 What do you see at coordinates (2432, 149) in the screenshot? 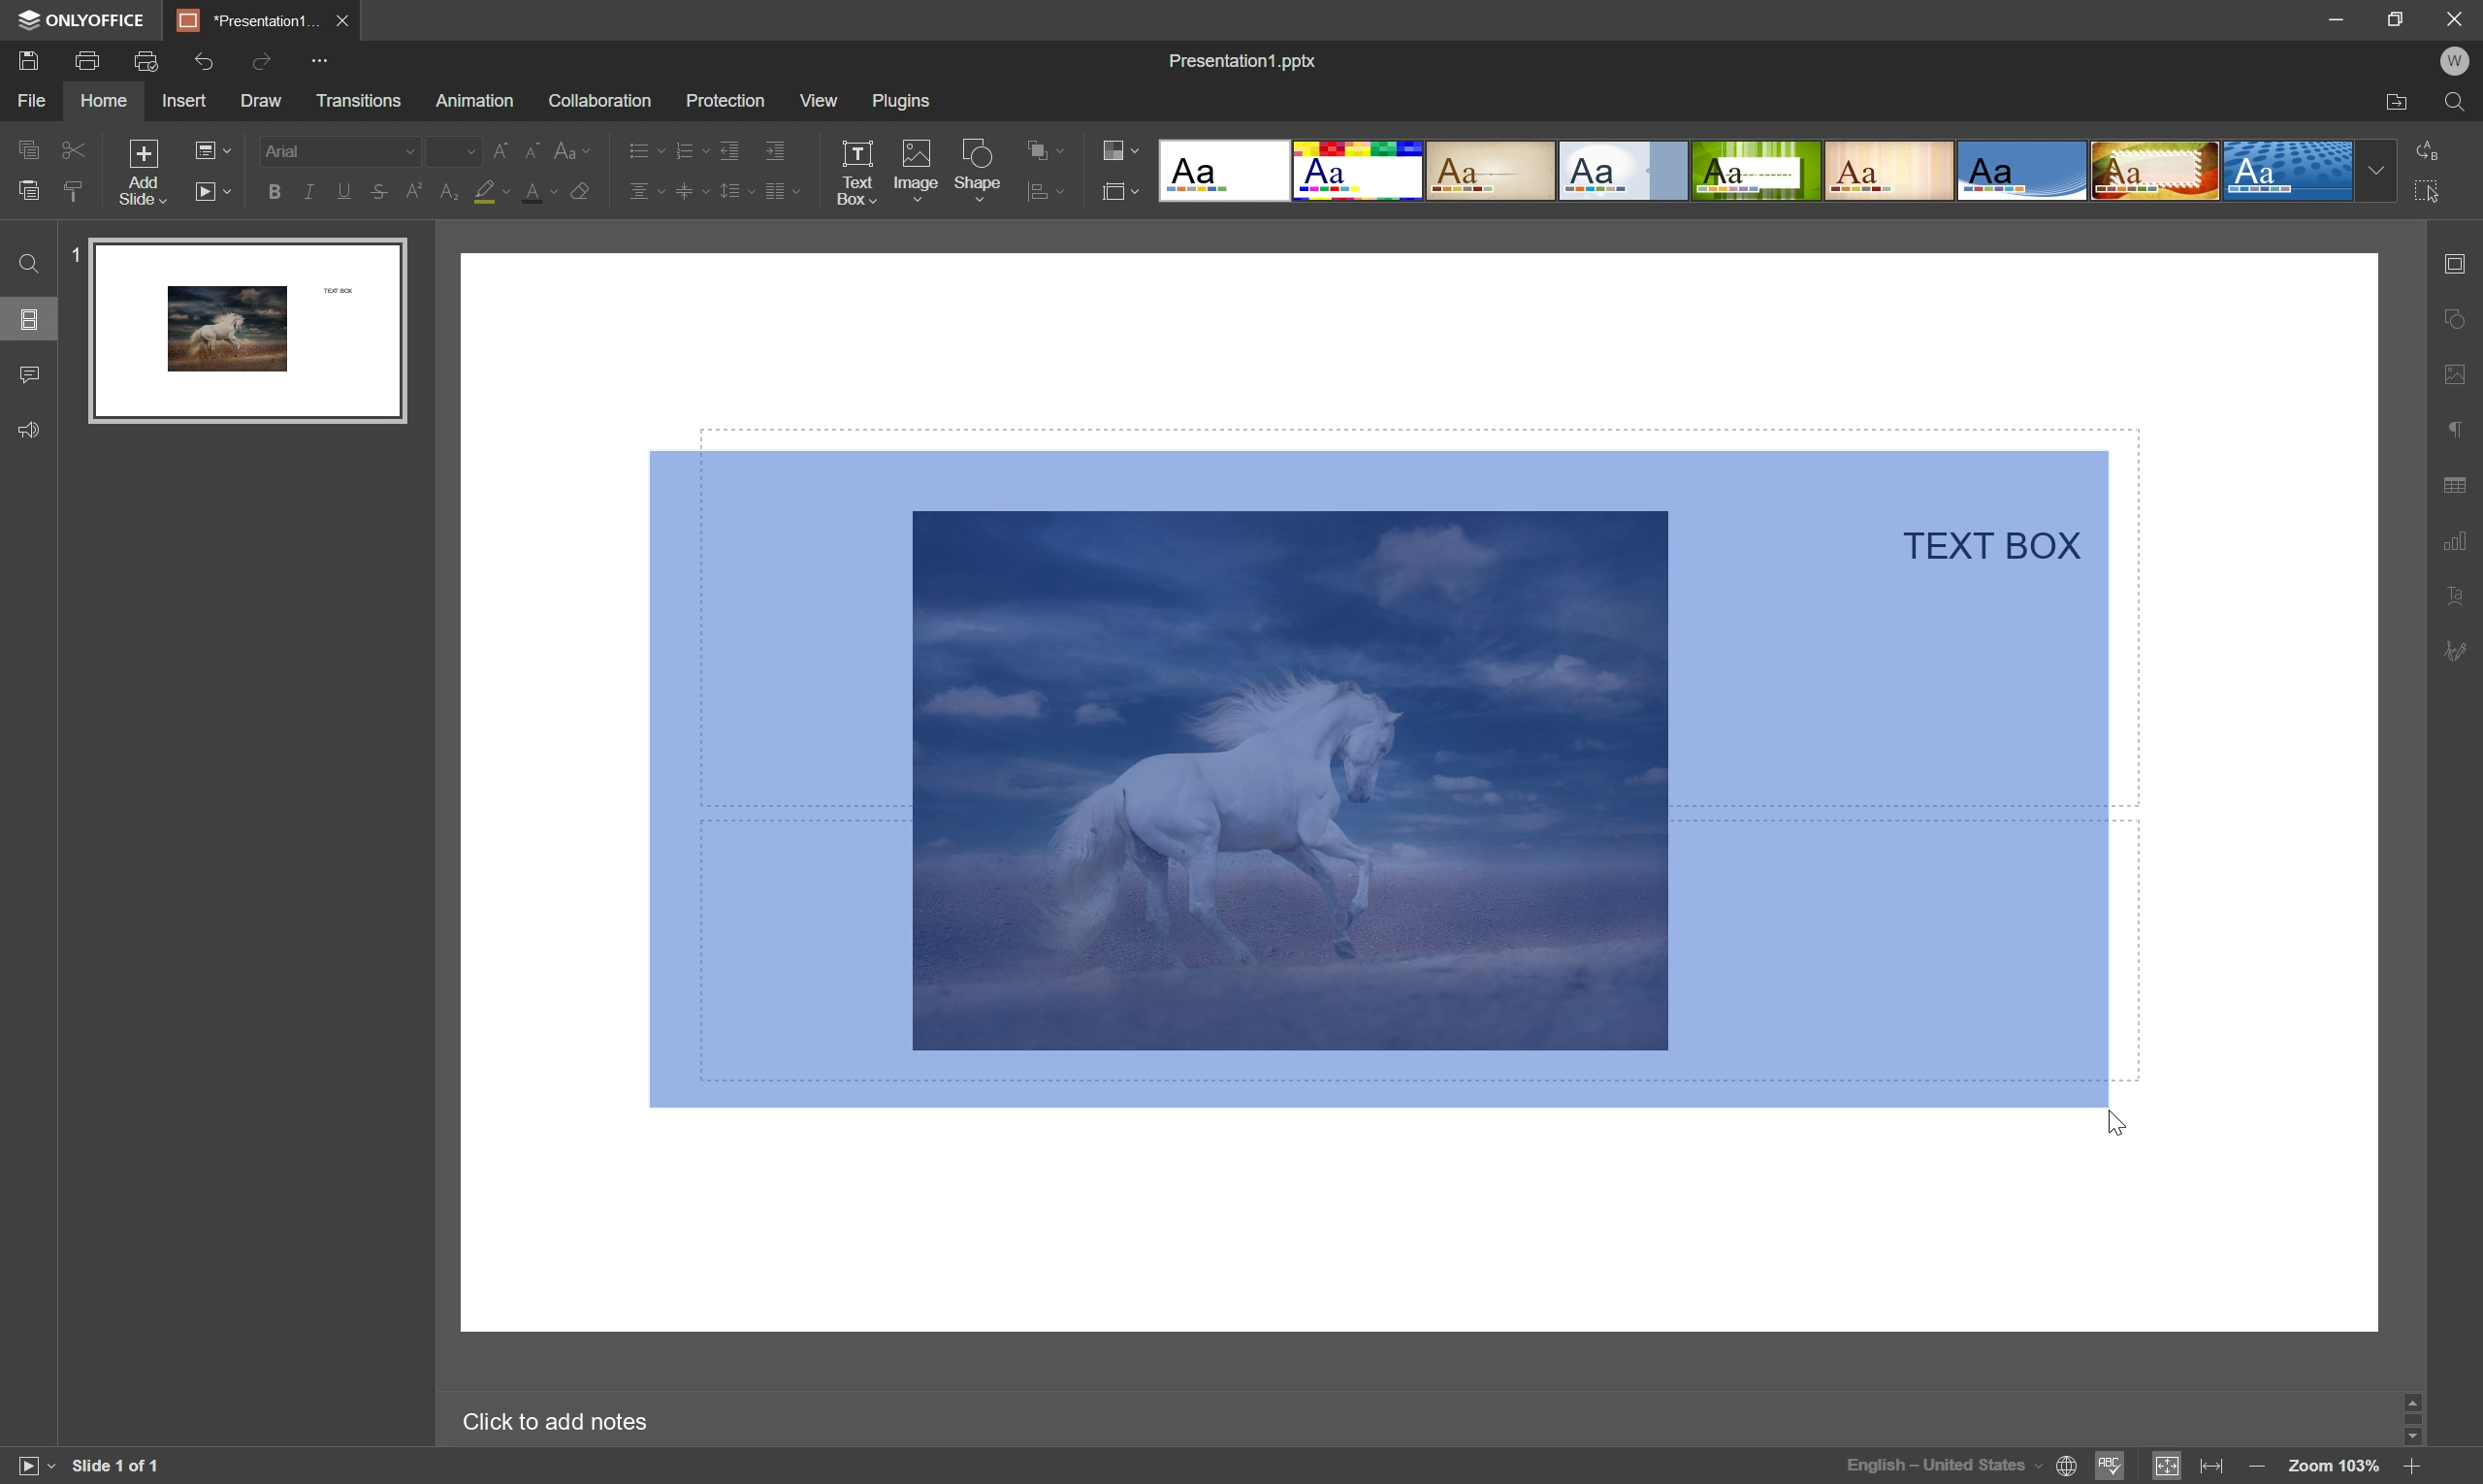
I see `replace` at bounding box center [2432, 149].